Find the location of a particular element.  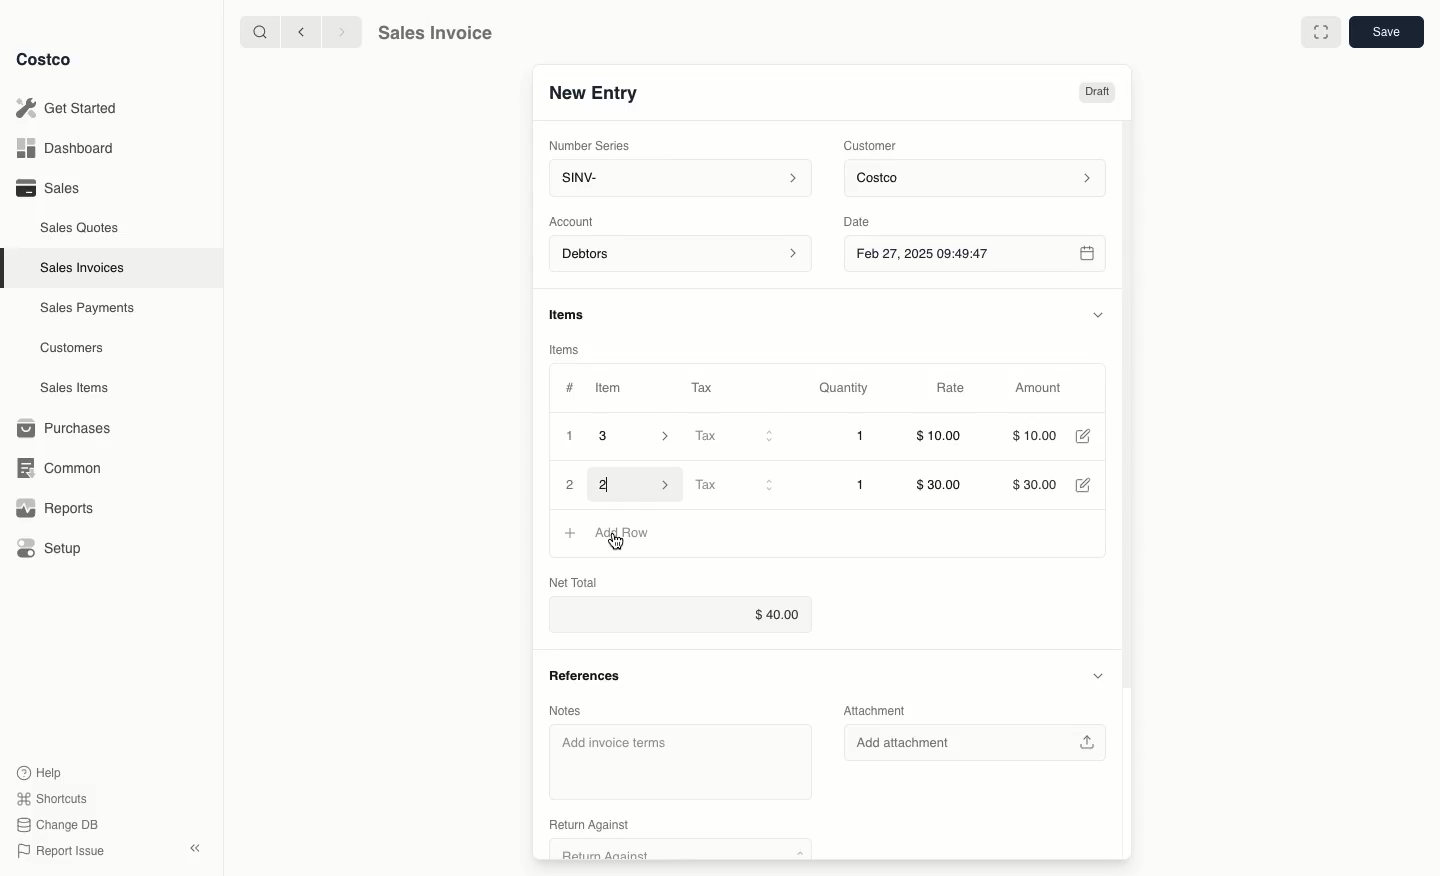

Add attachment is located at coordinates (980, 742).